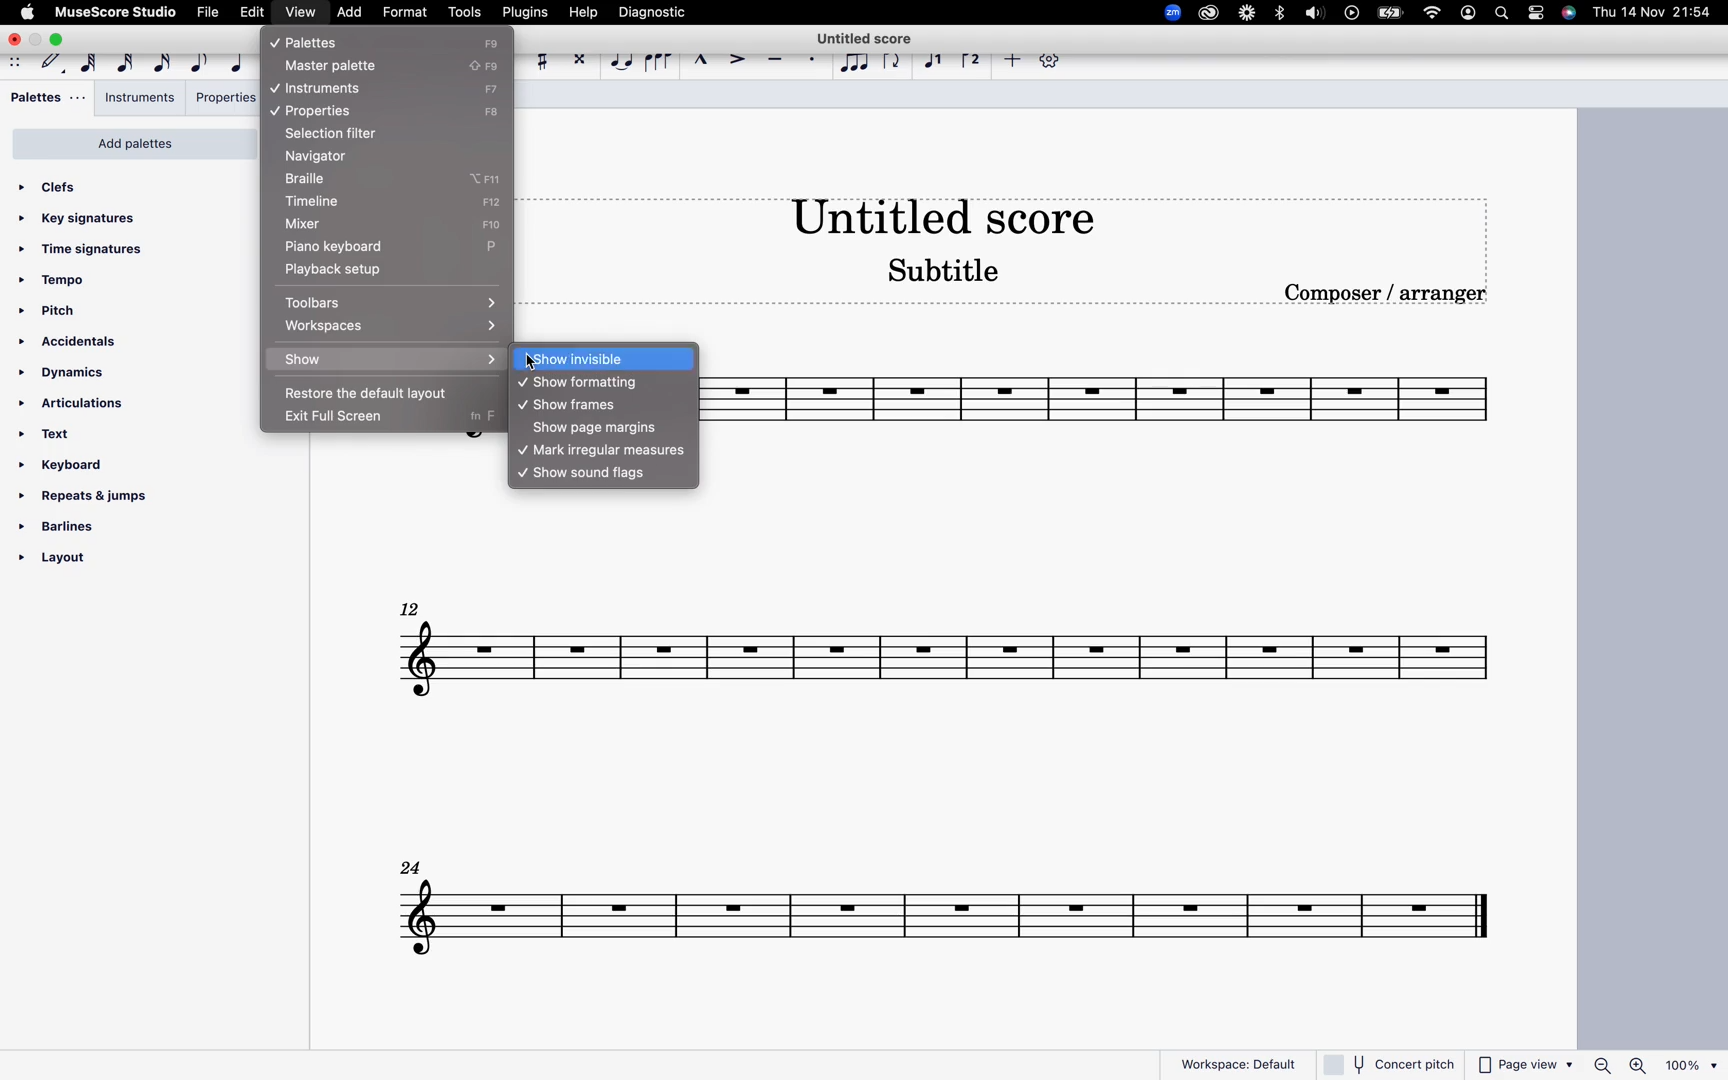 The image size is (1728, 1080). Describe the element at coordinates (463, 14) in the screenshot. I see `tools` at that location.